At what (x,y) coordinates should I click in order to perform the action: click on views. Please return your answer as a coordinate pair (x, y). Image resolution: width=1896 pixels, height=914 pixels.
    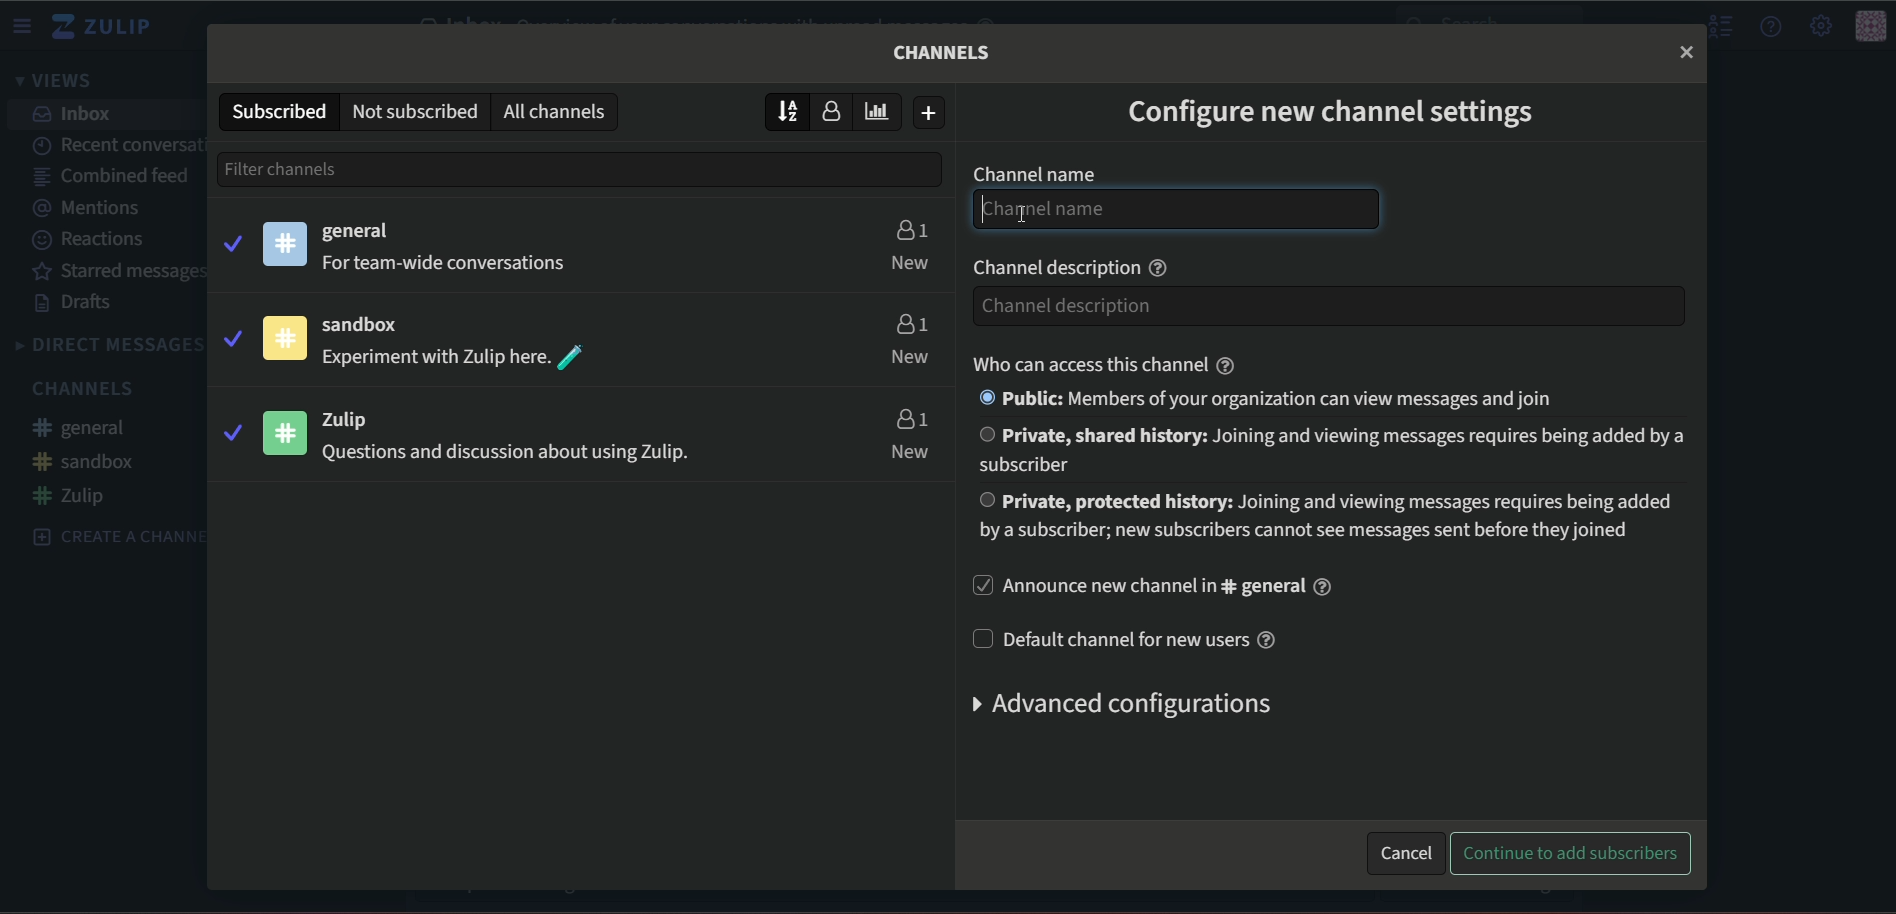
    Looking at the image, I should click on (60, 82).